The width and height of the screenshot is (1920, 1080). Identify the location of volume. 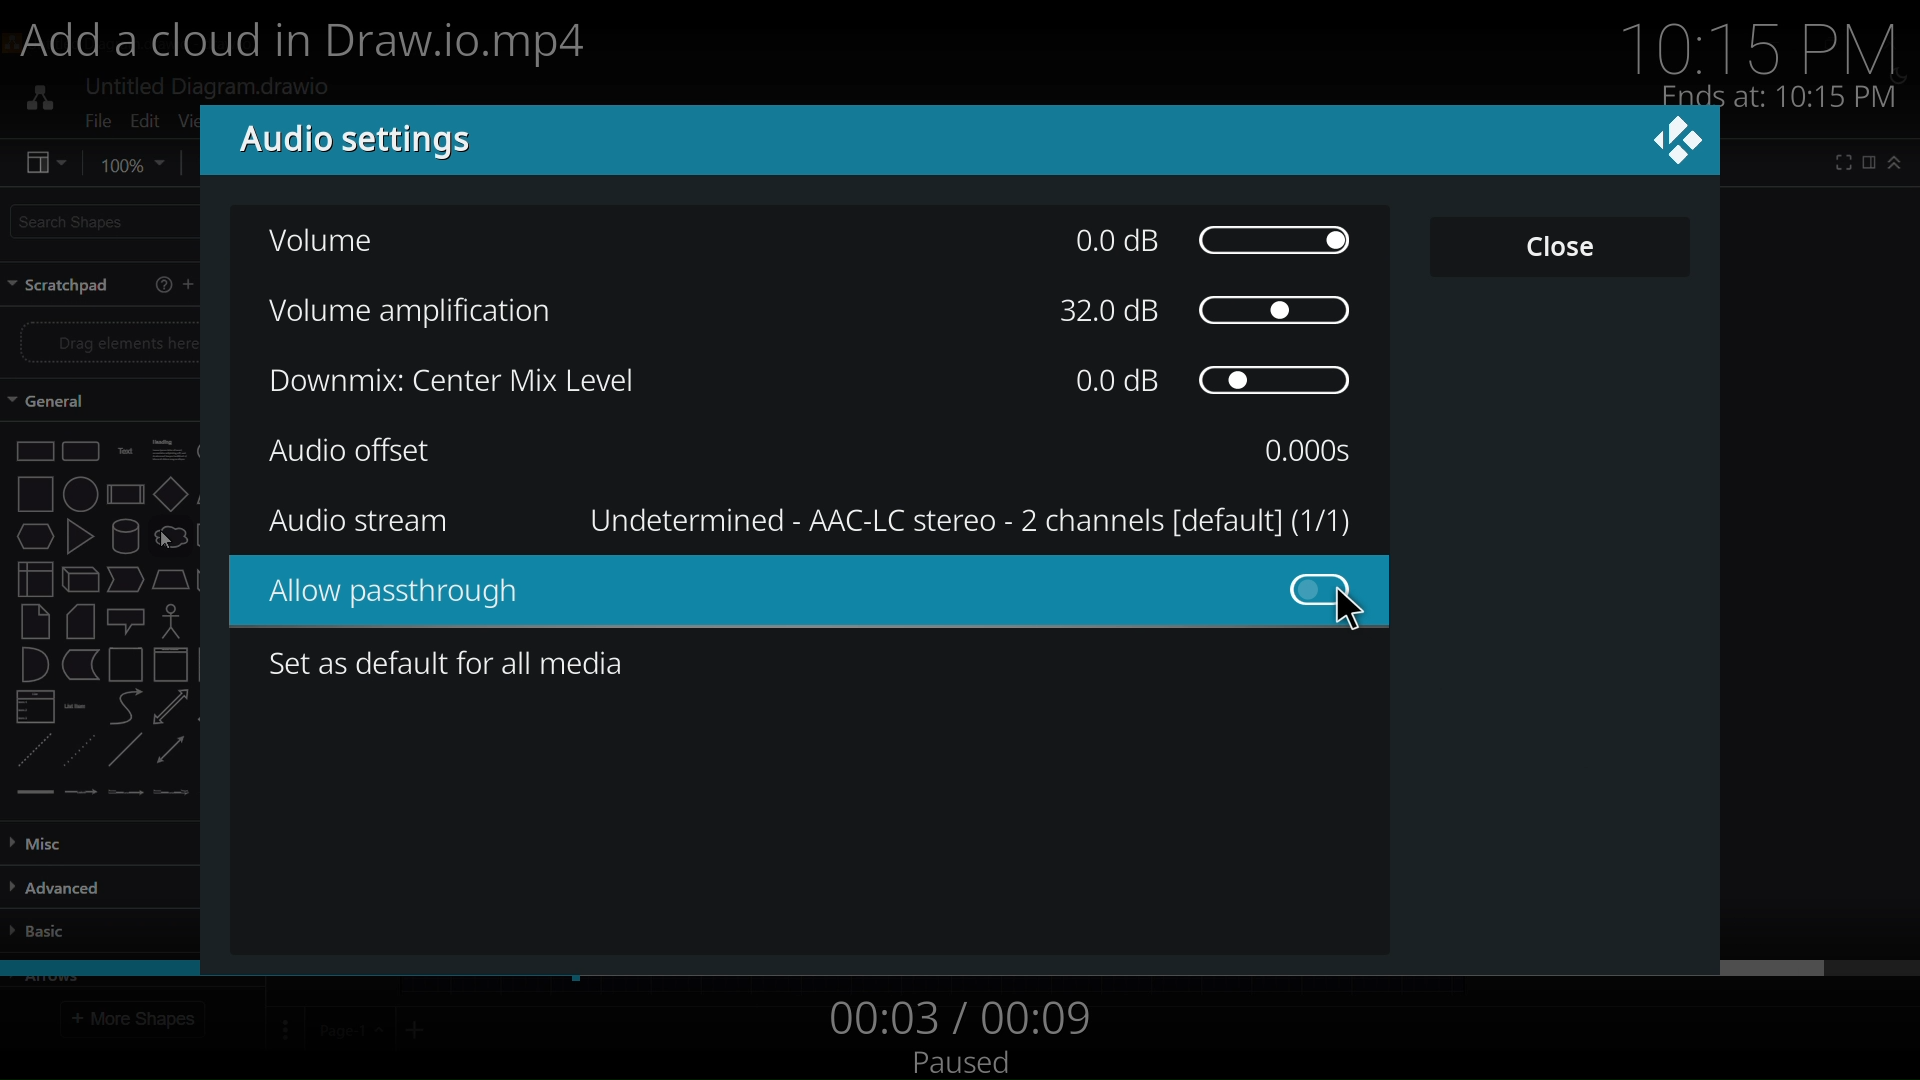
(334, 239).